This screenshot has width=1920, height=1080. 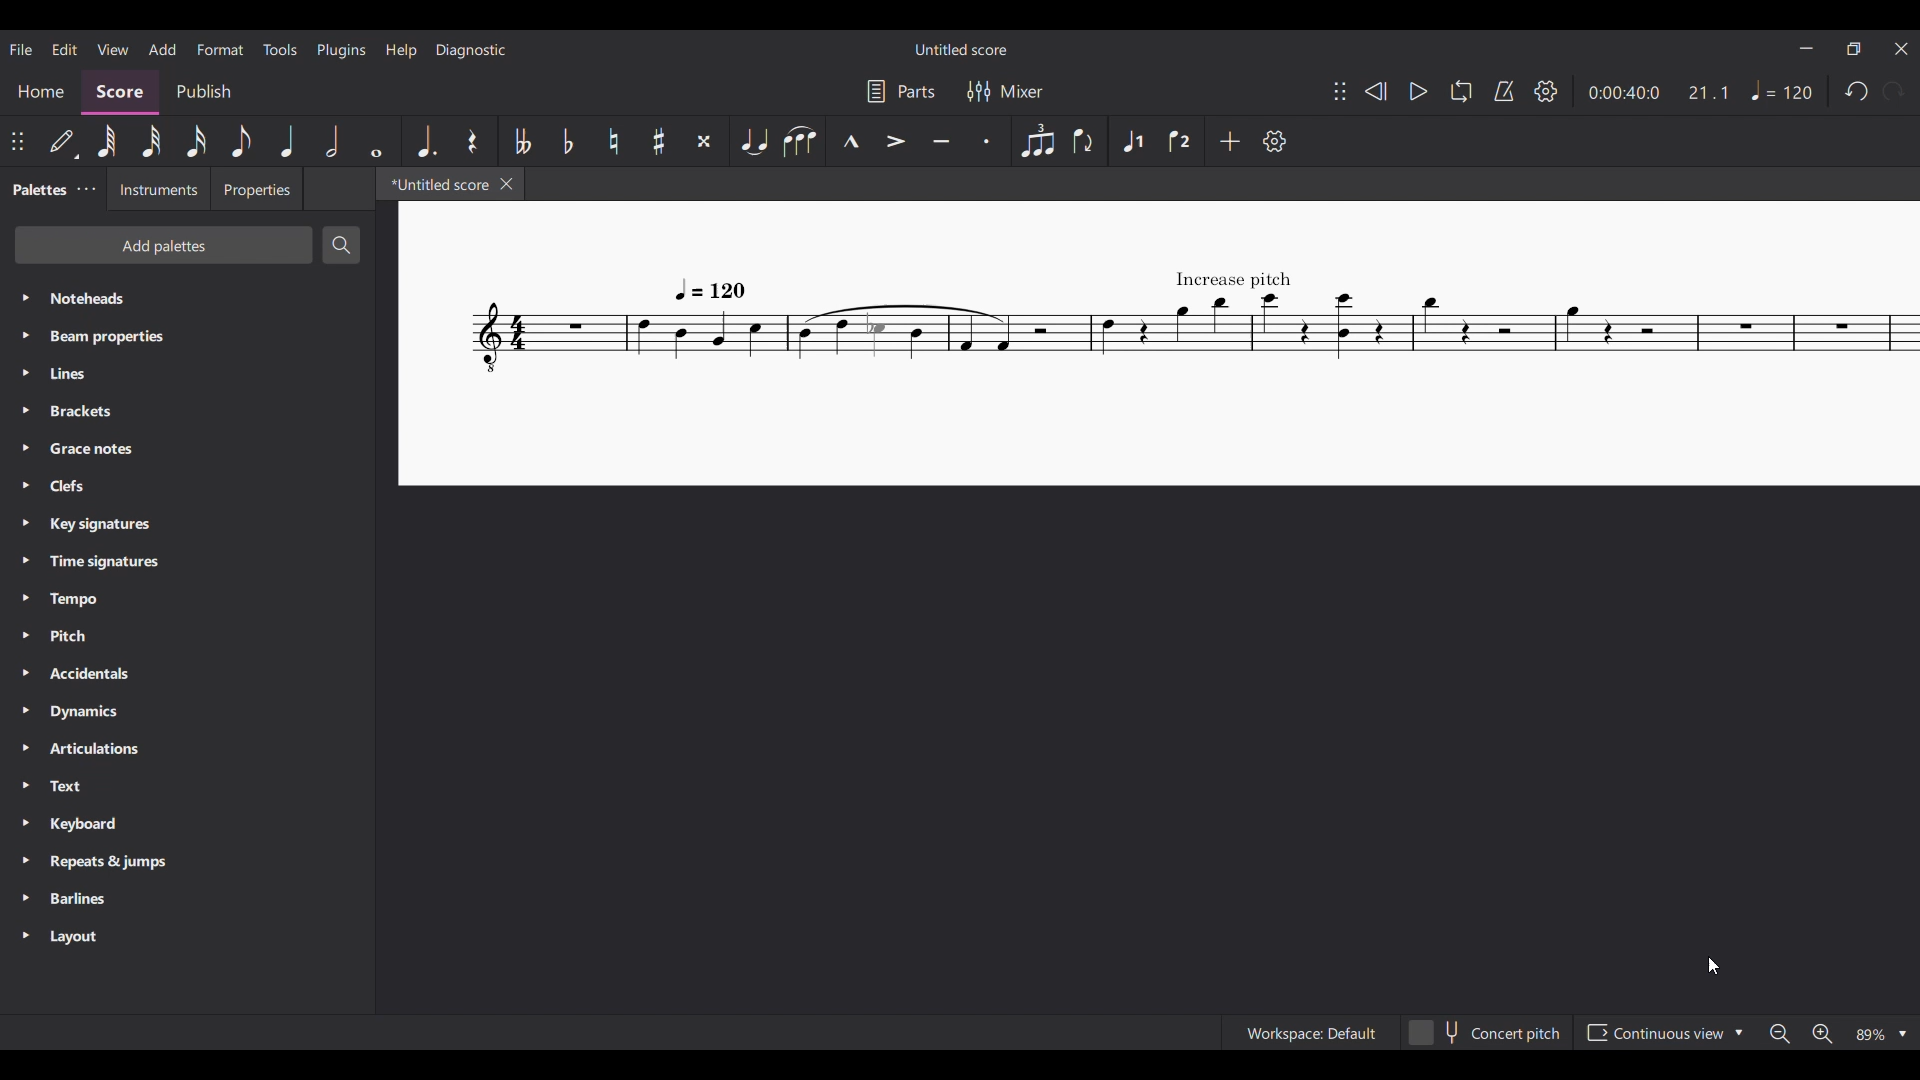 What do you see at coordinates (37, 188) in the screenshot?
I see `Palettes` at bounding box center [37, 188].